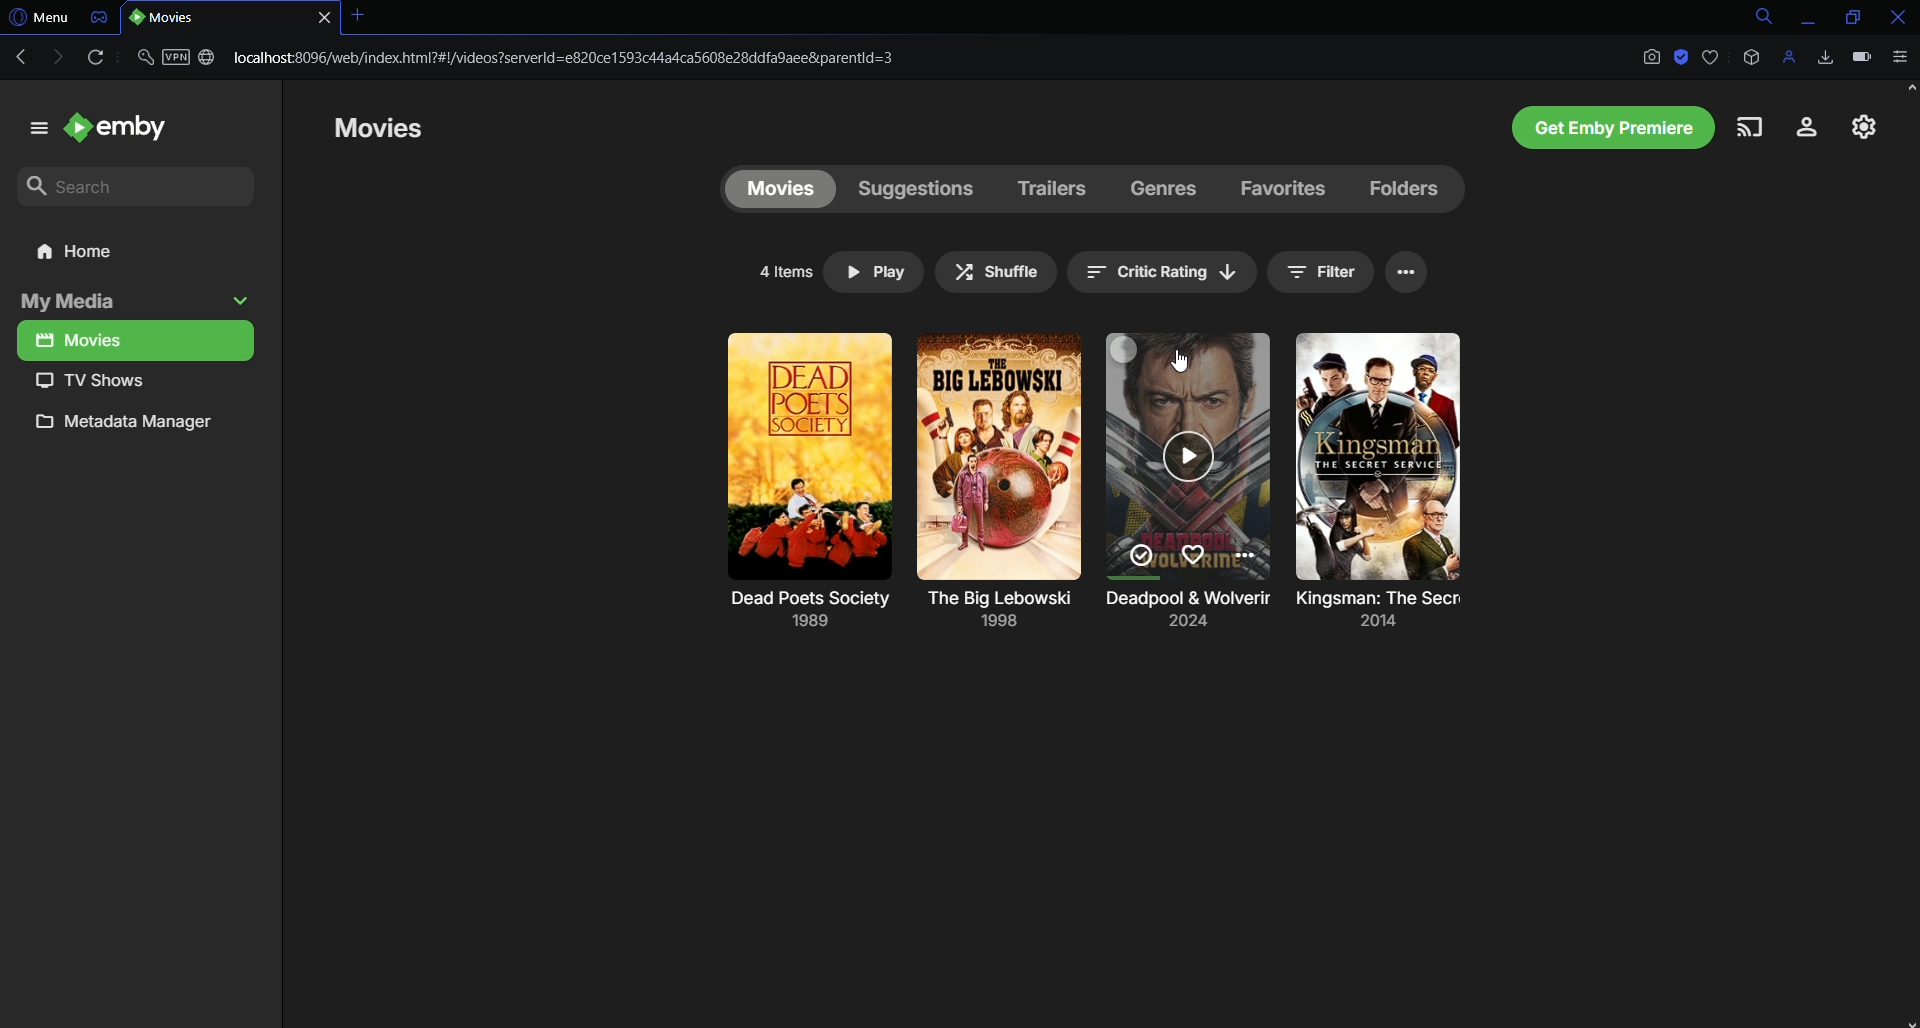 This screenshot has width=1920, height=1028. What do you see at coordinates (231, 18) in the screenshot?
I see `Tab 1` at bounding box center [231, 18].